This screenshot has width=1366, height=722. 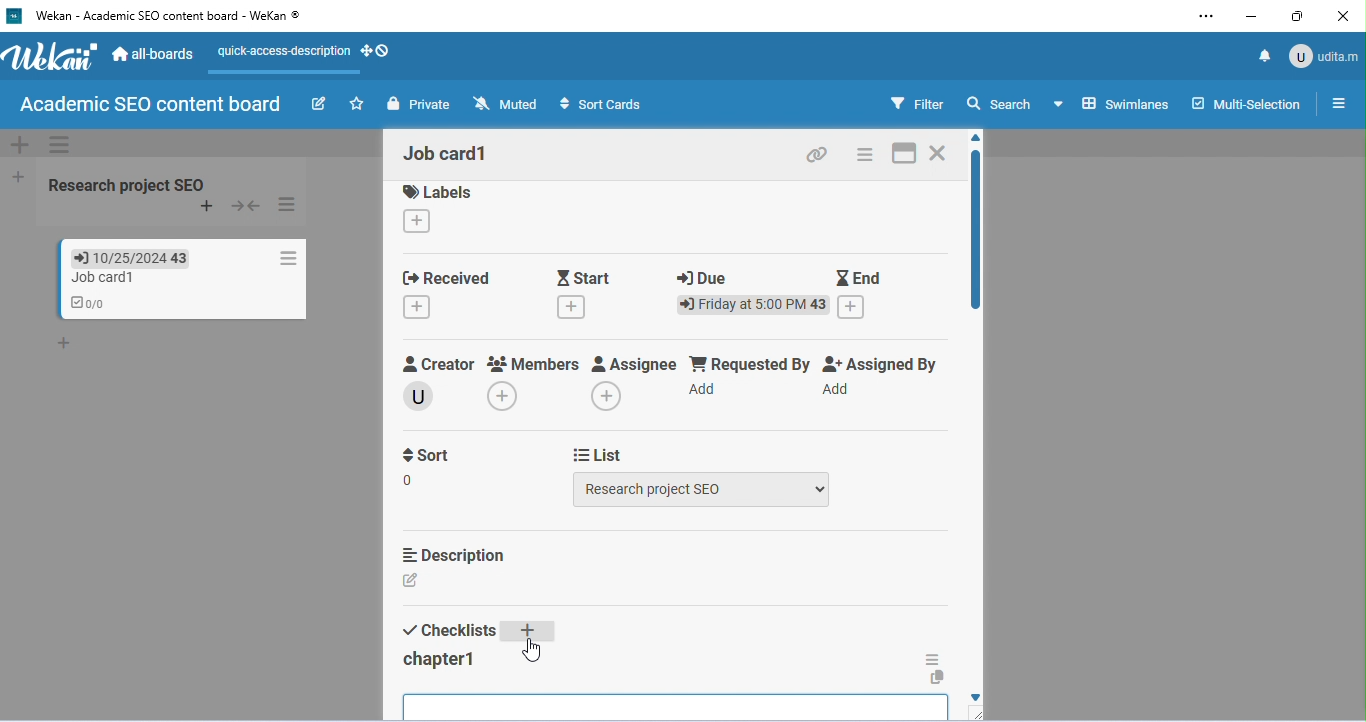 What do you see at coordinates (1249, 18) in the screenshot?
I see `minimize` at bounding box center [1249, 18].